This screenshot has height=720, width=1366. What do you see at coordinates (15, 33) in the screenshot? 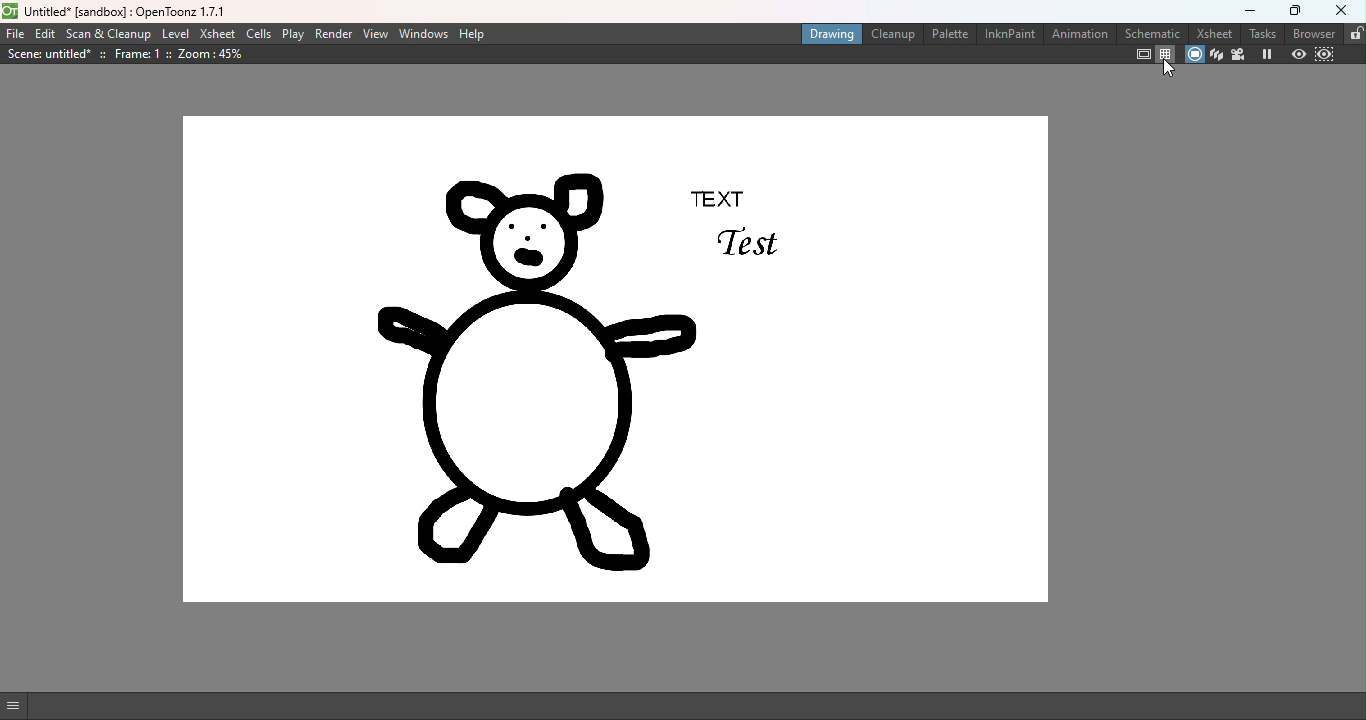
I see `File` at bounding box center [15, 33].